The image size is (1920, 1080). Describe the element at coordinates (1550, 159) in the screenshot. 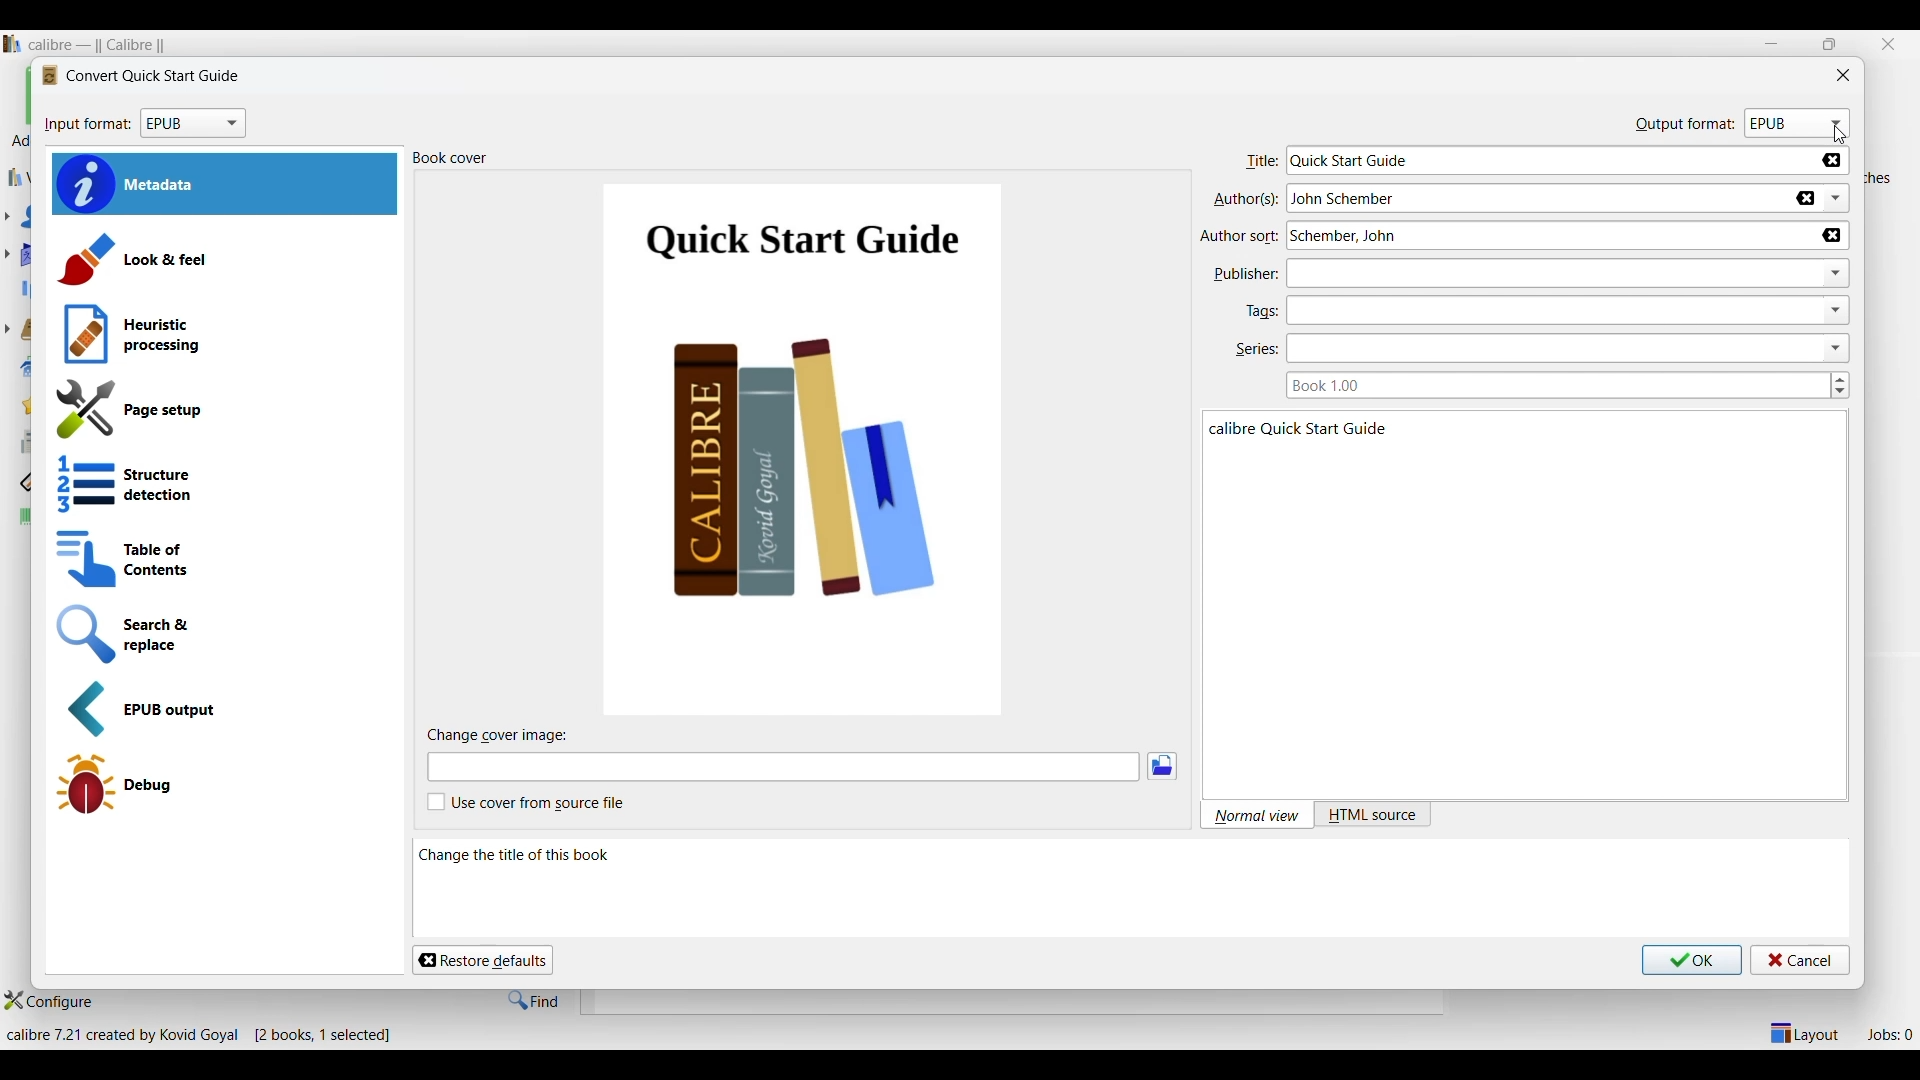

I see `Type in title` at that location.